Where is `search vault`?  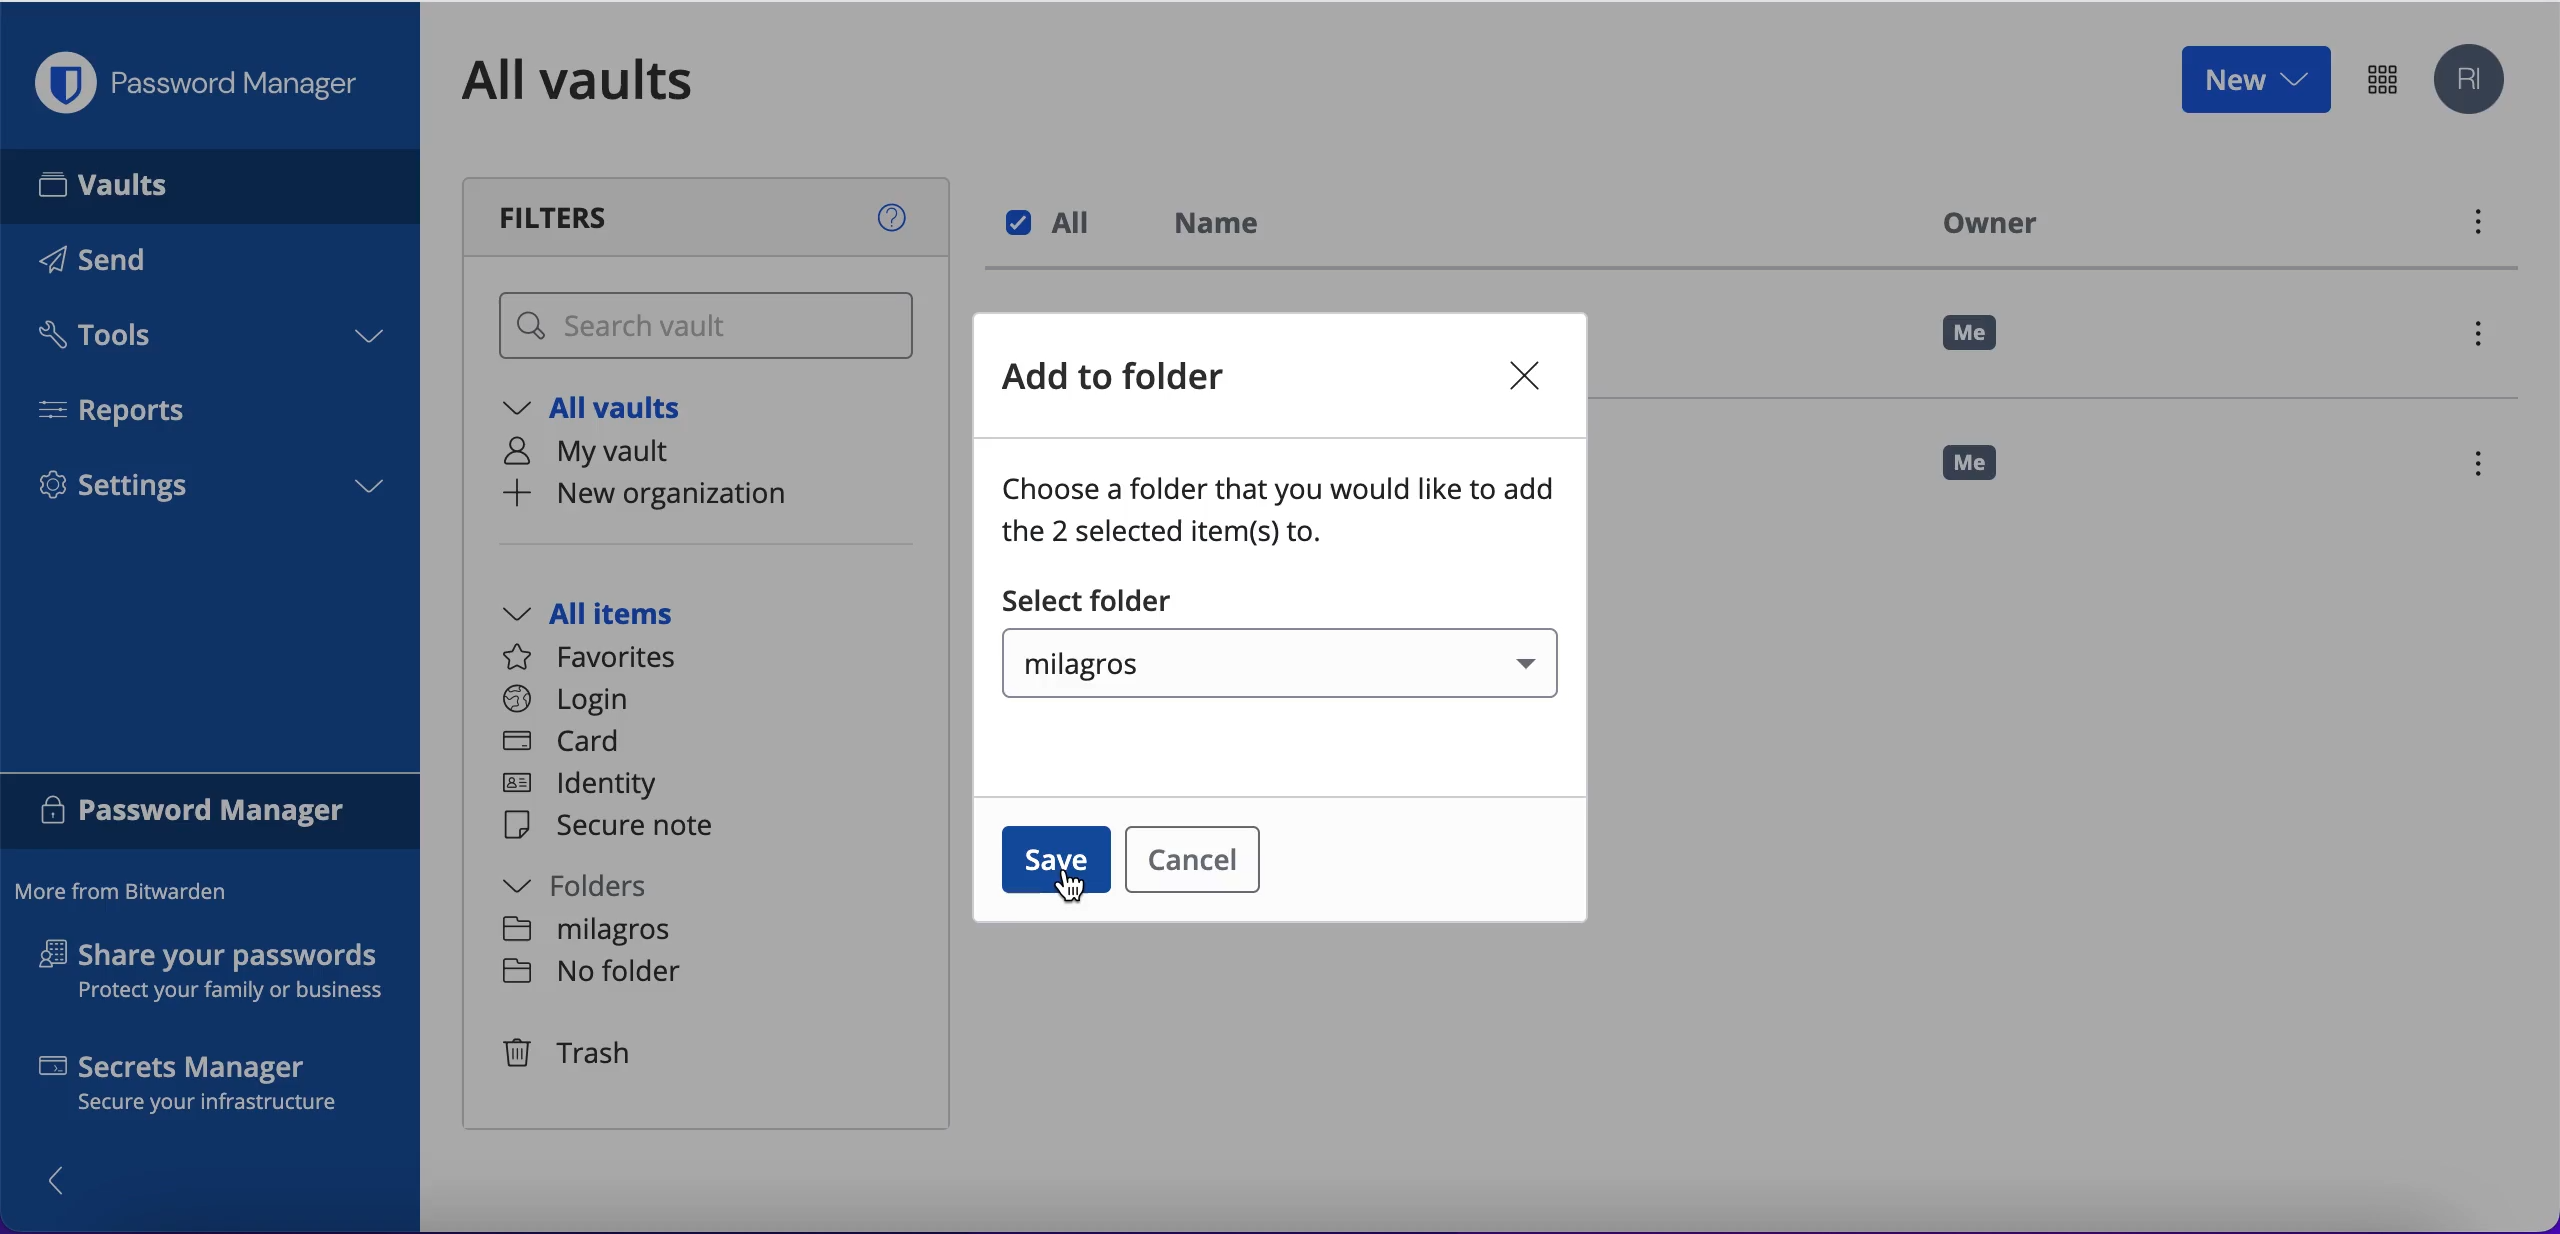
search vault is located at coordinates (710, 327).